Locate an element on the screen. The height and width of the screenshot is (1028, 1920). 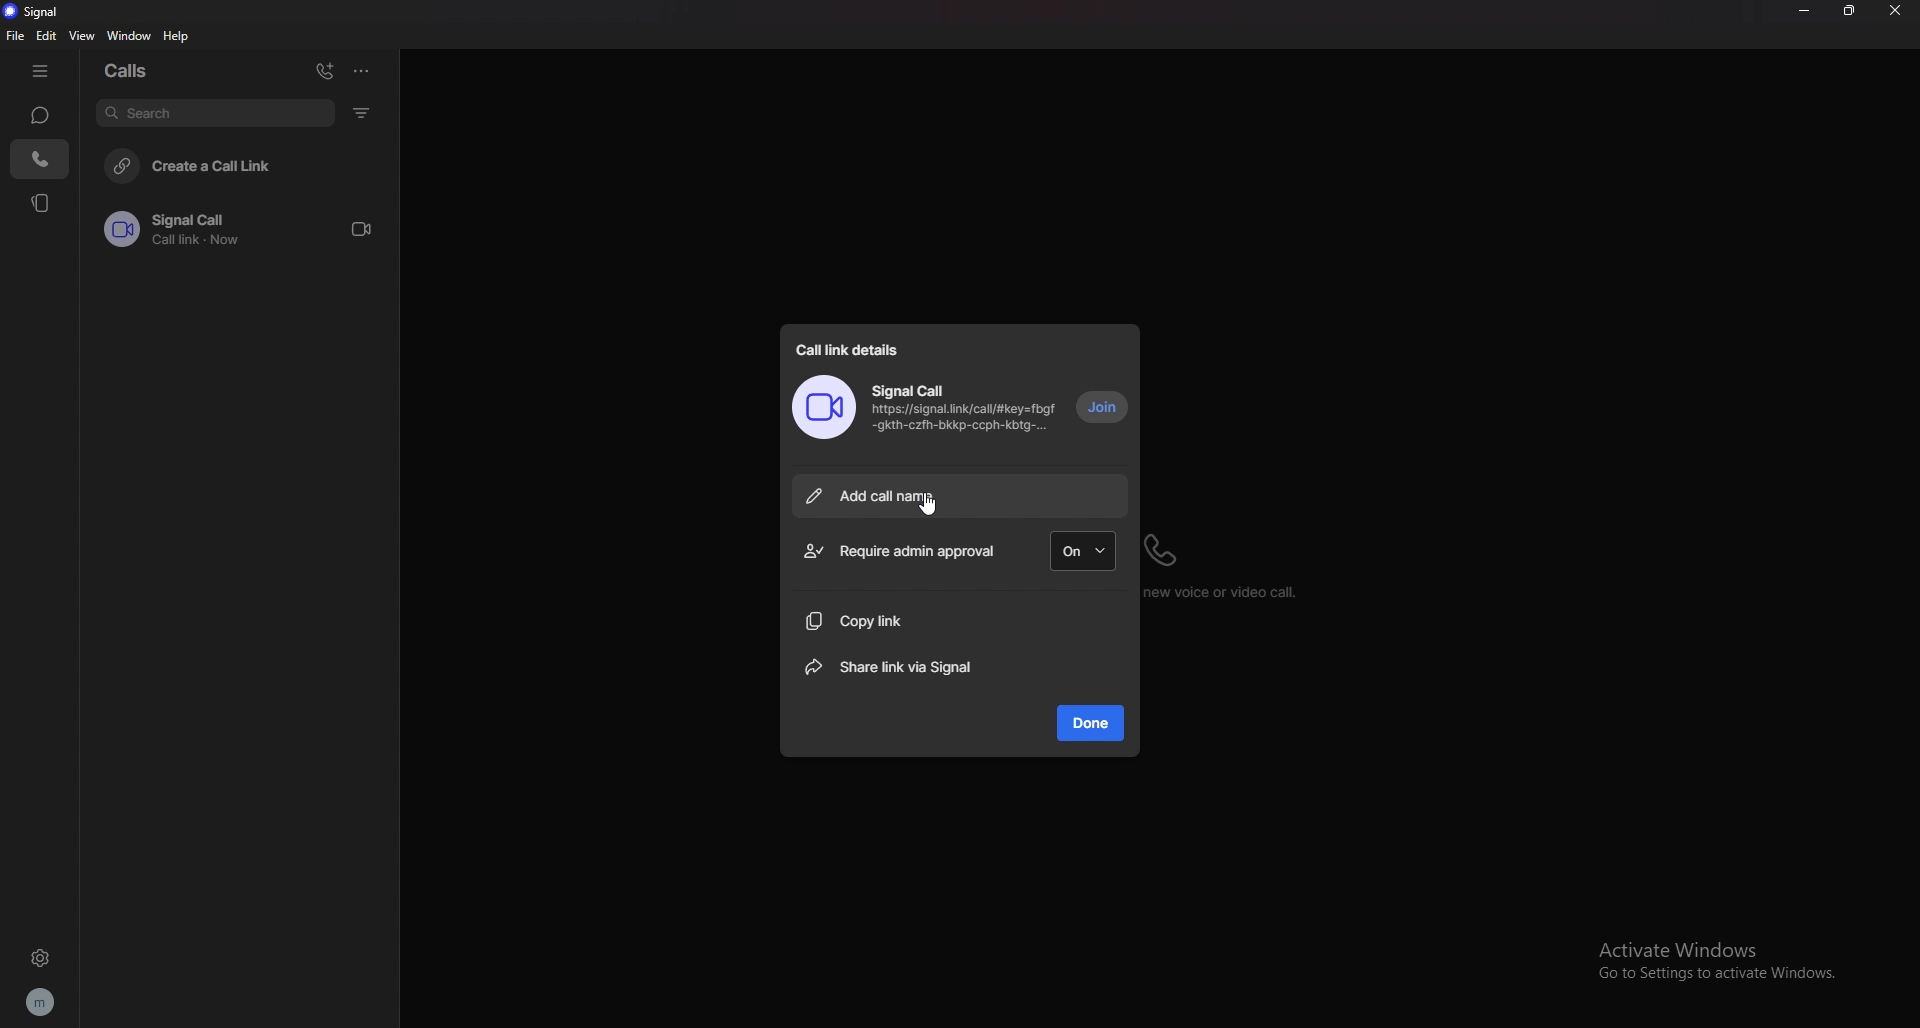
share link via signal is located at coordinates (899, 668).